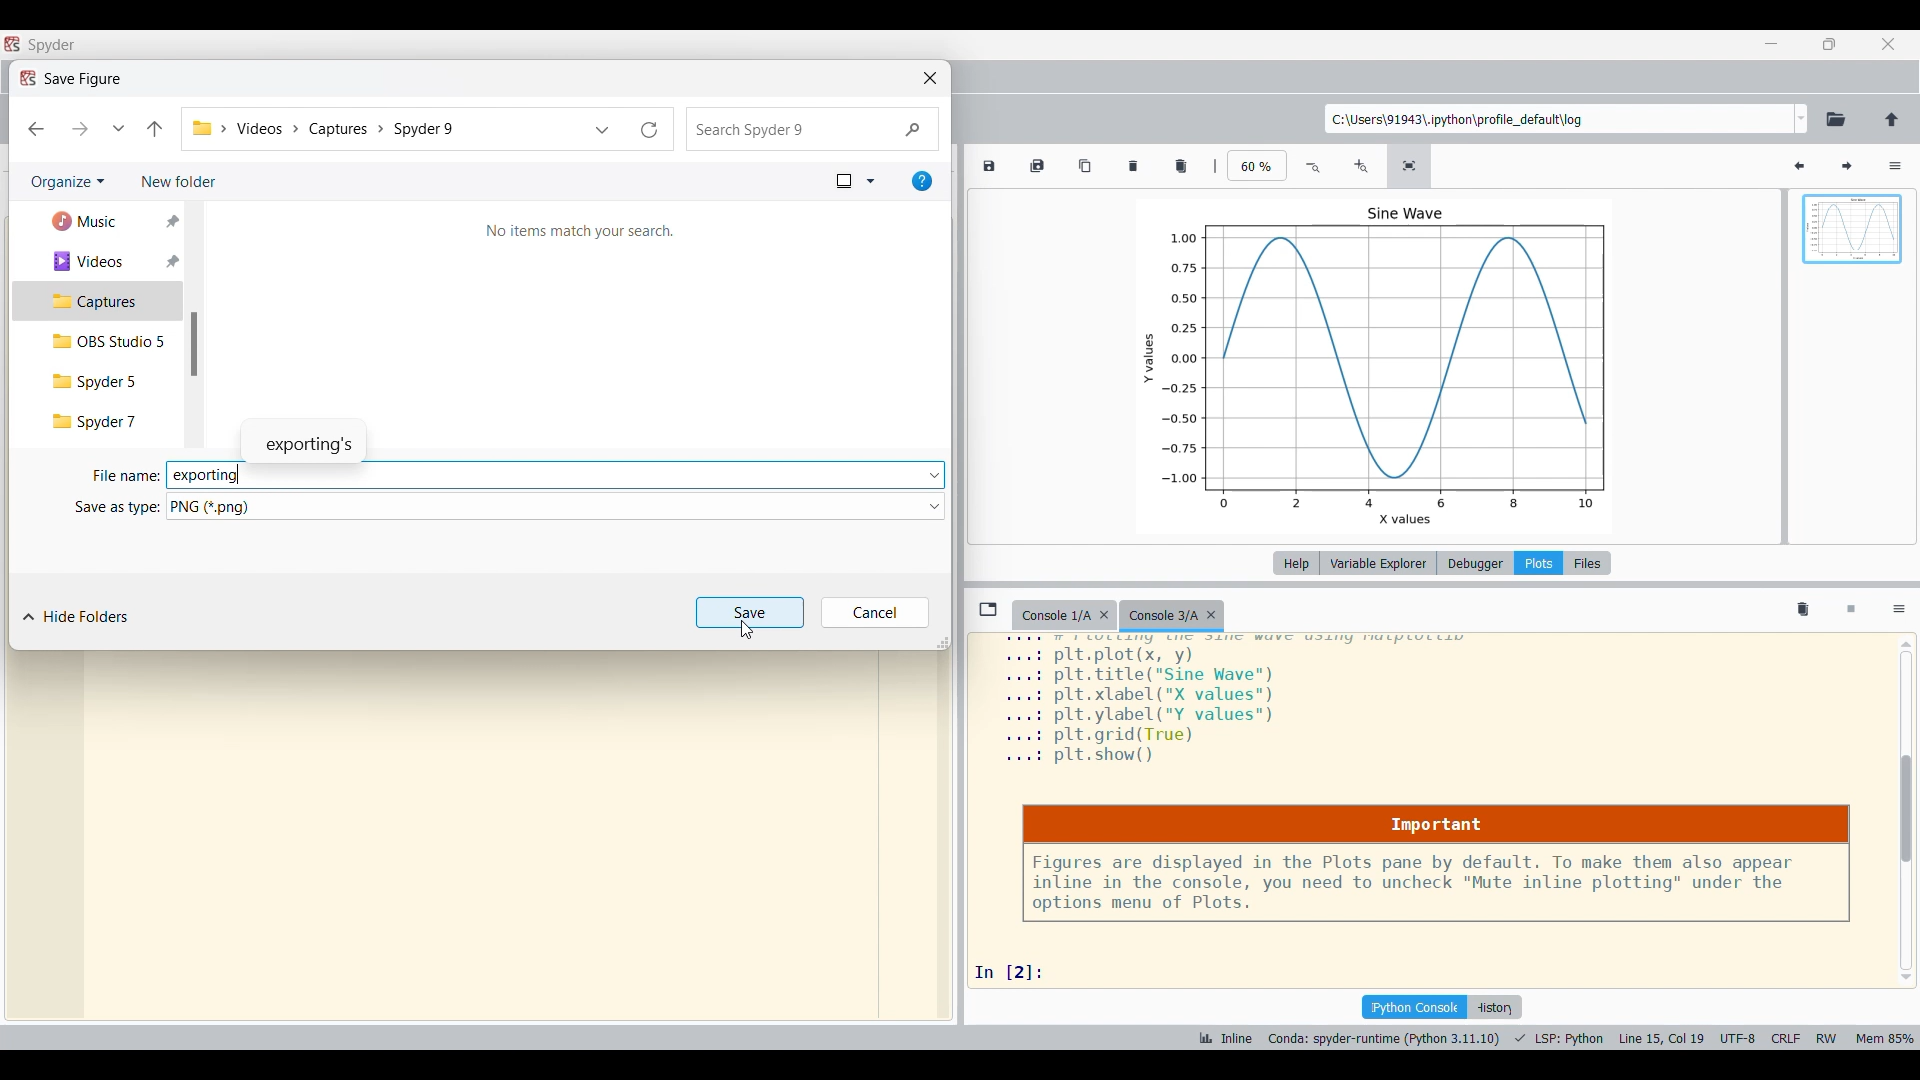  What do you see at coordinates (97, 423) in the screenshot?
I see `Spyder 7` at bounding box center [97, 423].